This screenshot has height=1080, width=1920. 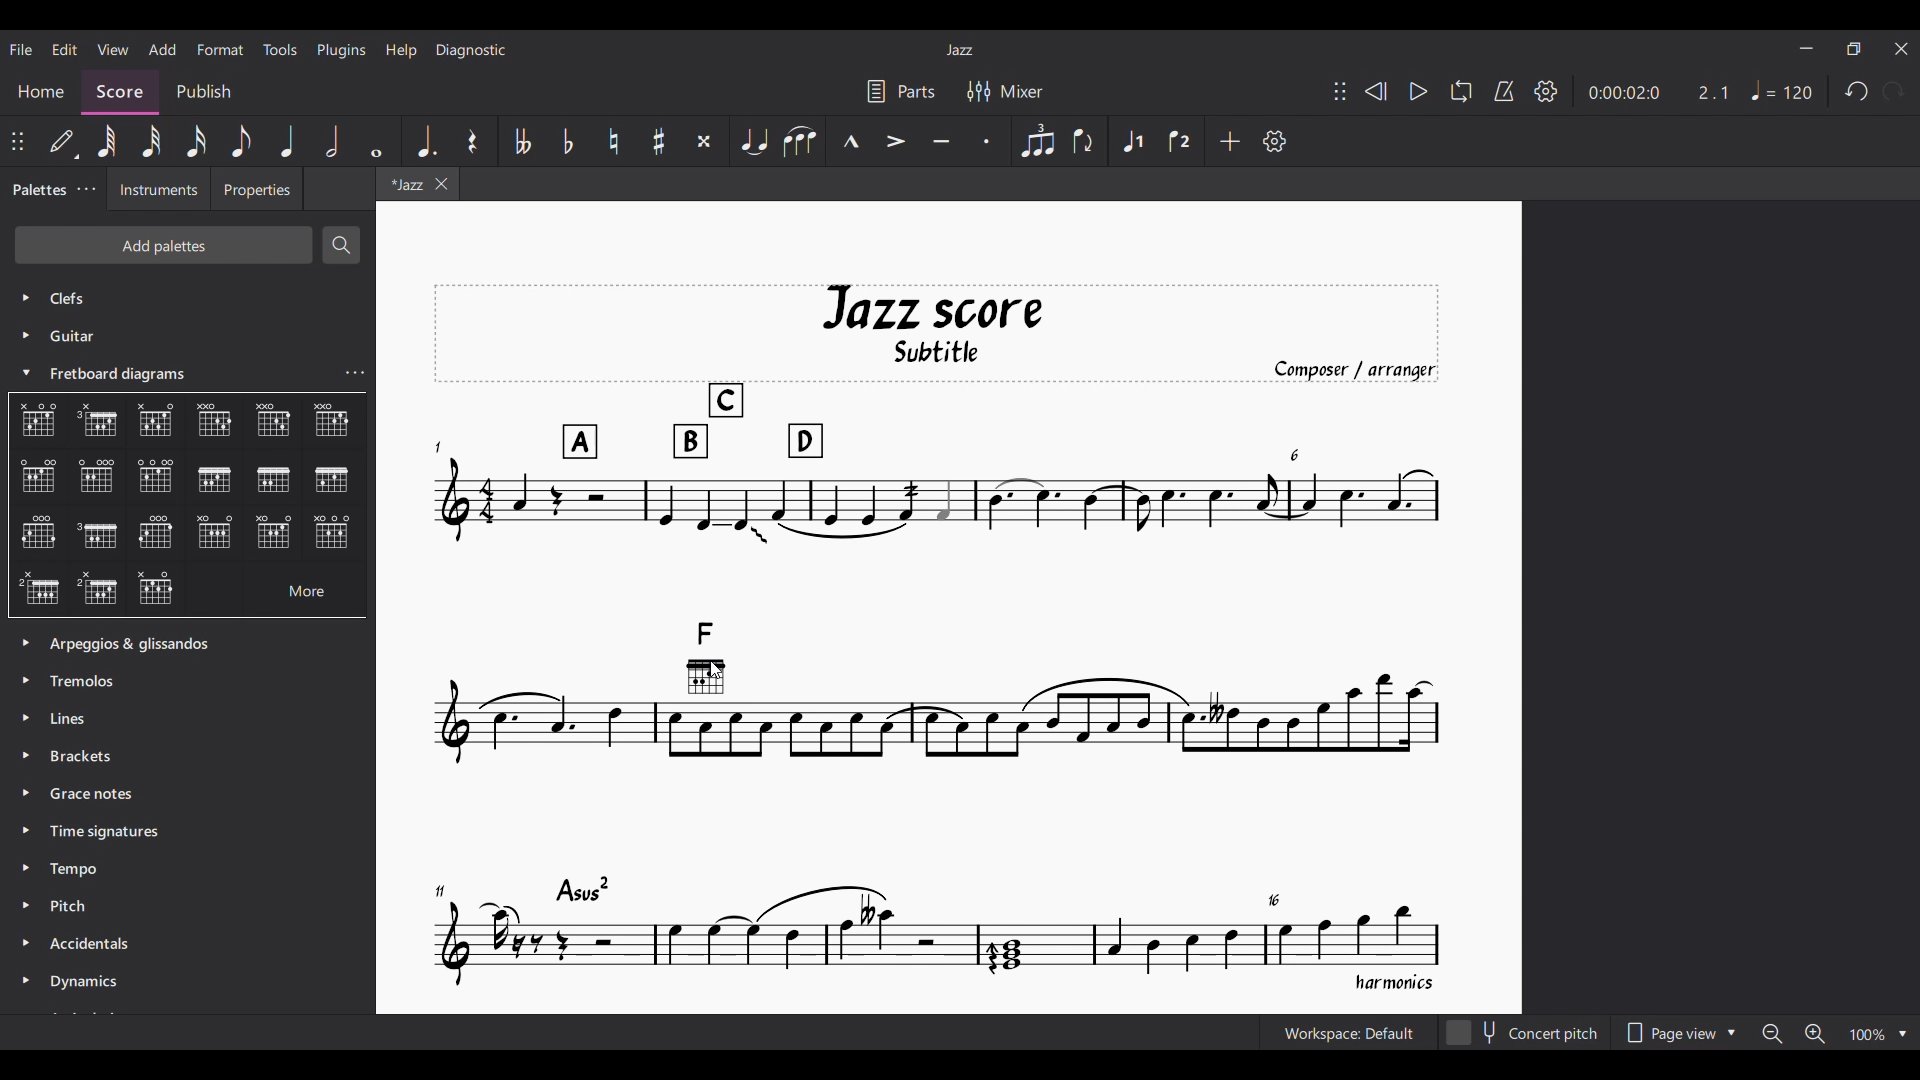 What do you see at coordinates (29, 812) in the screenshot?
I see `Expand` at bounding box center [29, 812].